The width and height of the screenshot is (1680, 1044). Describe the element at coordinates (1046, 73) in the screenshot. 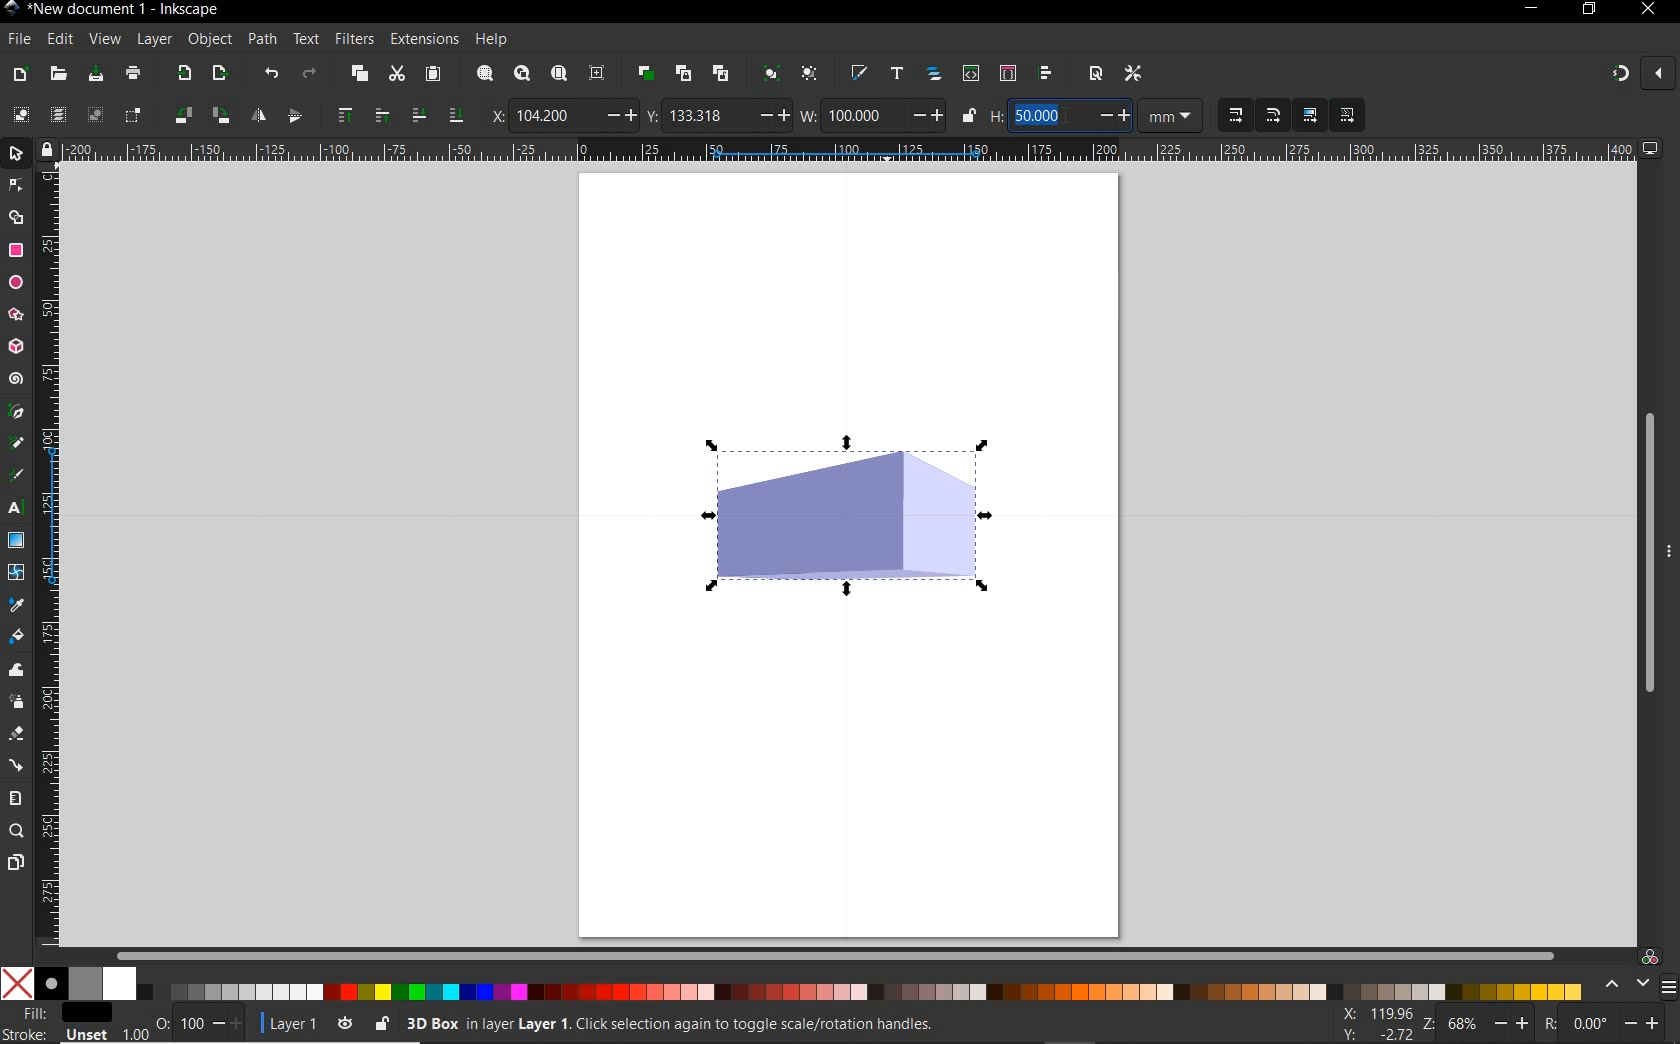

I see `open align and distribute` at that location.